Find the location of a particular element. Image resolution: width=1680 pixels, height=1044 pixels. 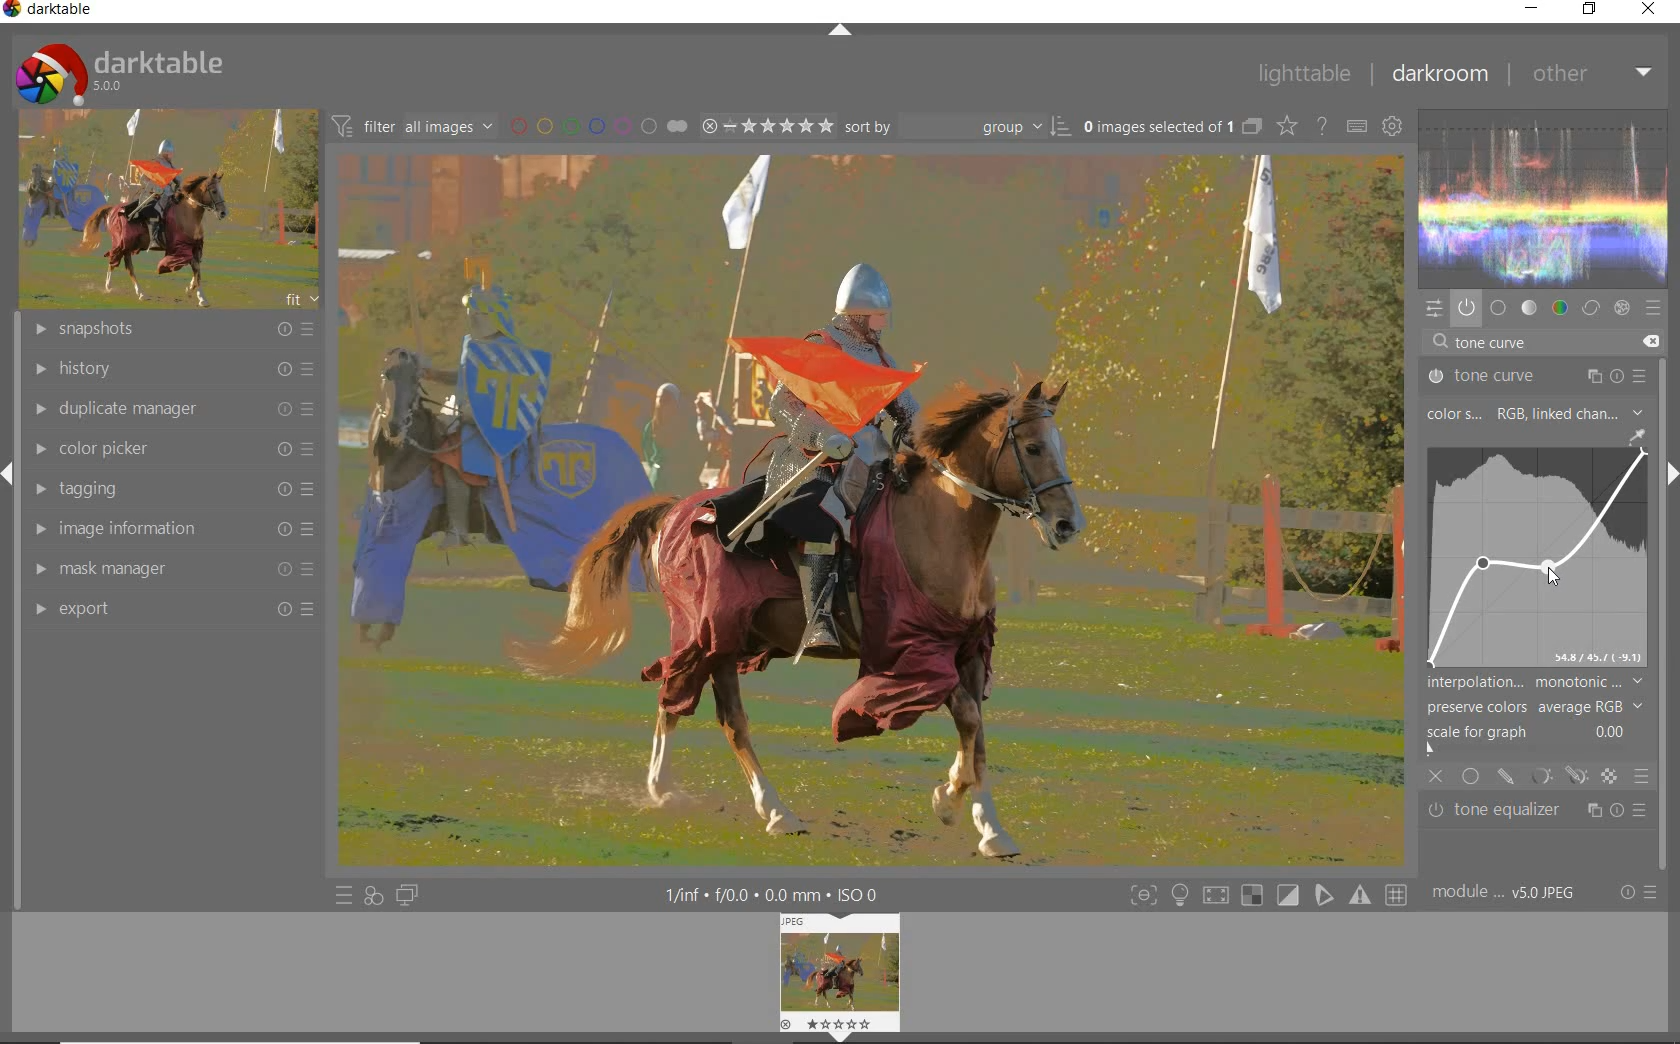

expand/collapse is located at coordinates (840, 31).